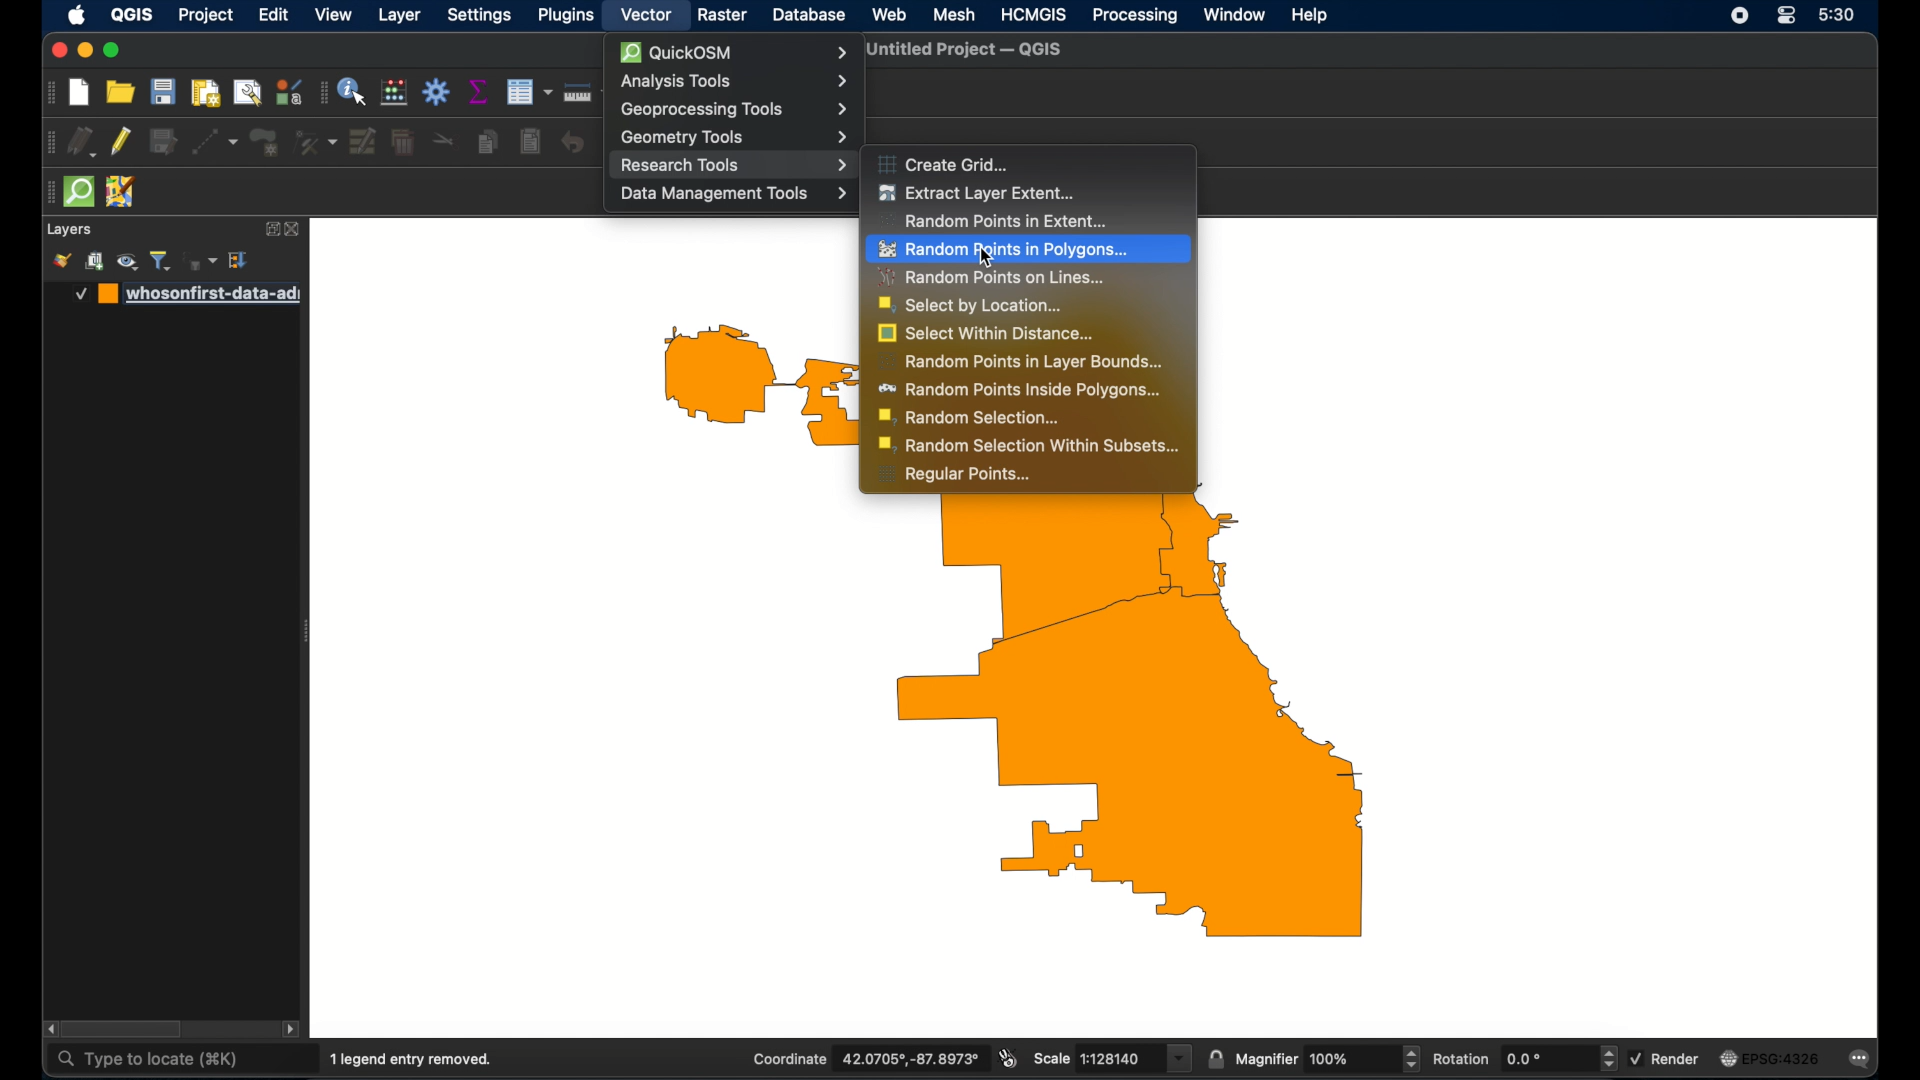  What do you see at coordinates (990, 259) in the screenshot?
I see `Cursor` at bounding box center [990, 259].